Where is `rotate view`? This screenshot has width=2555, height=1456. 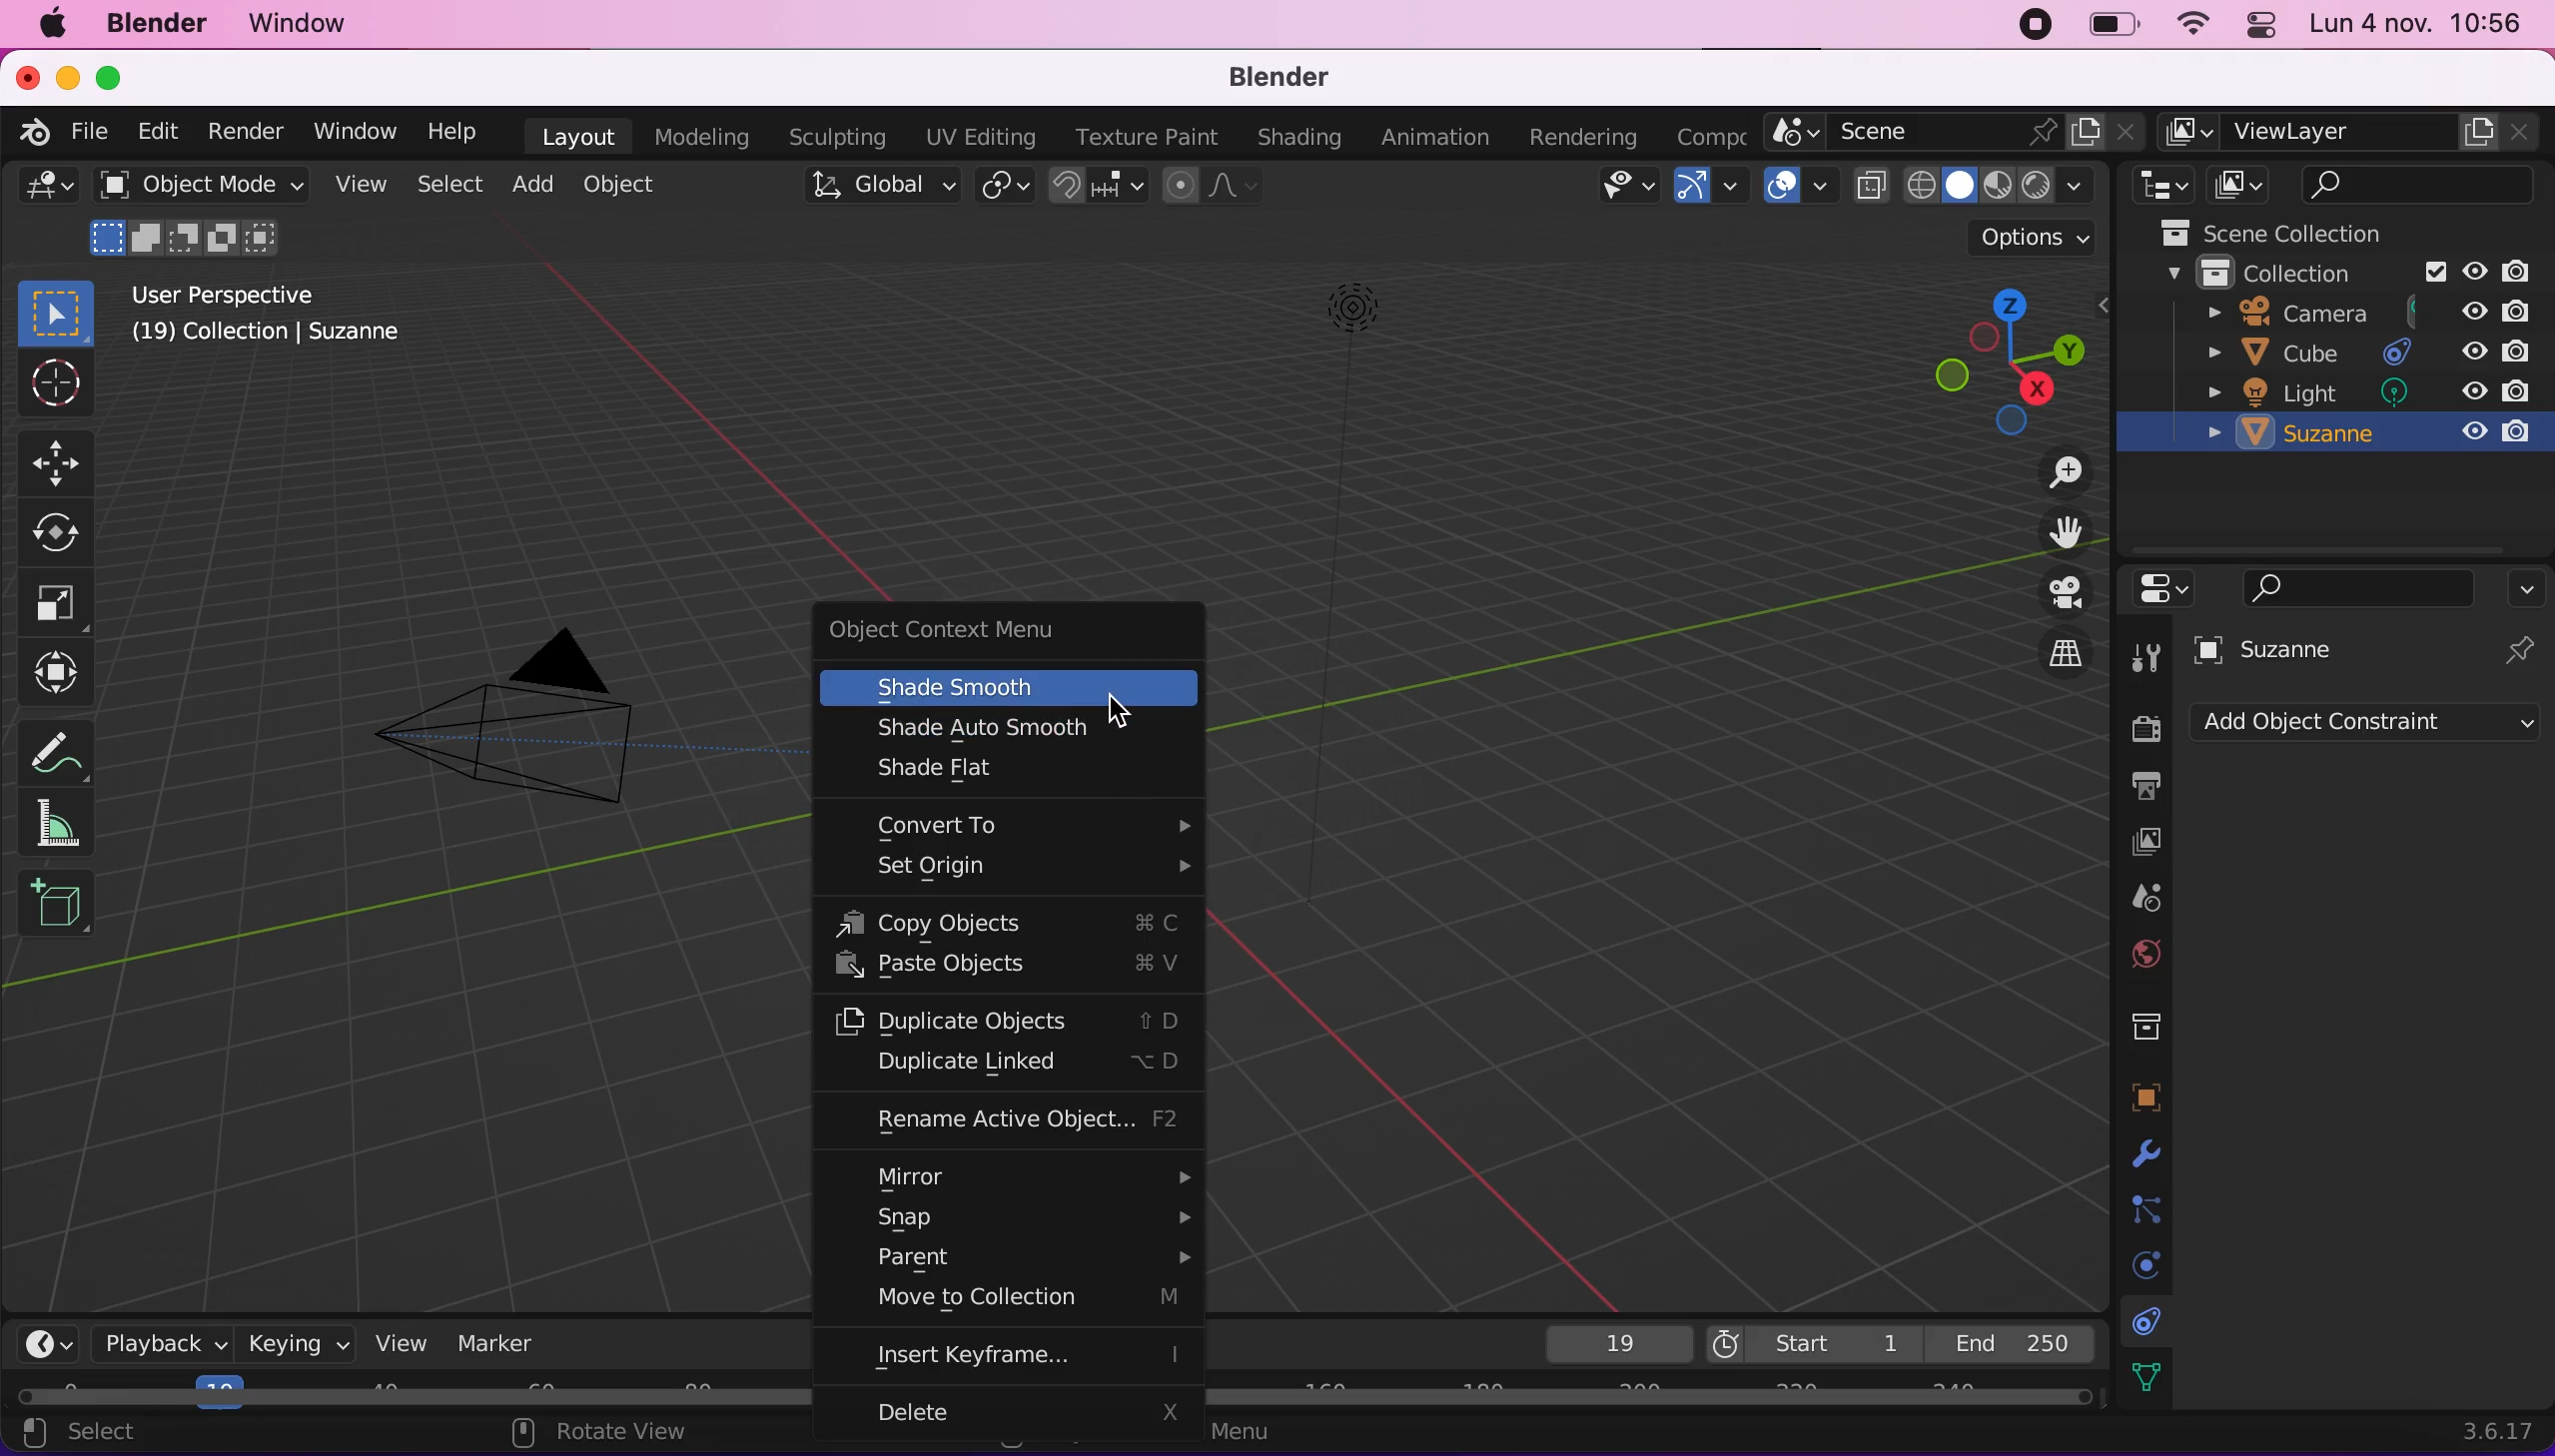
rotate view is located at coordinates (615, 1434).